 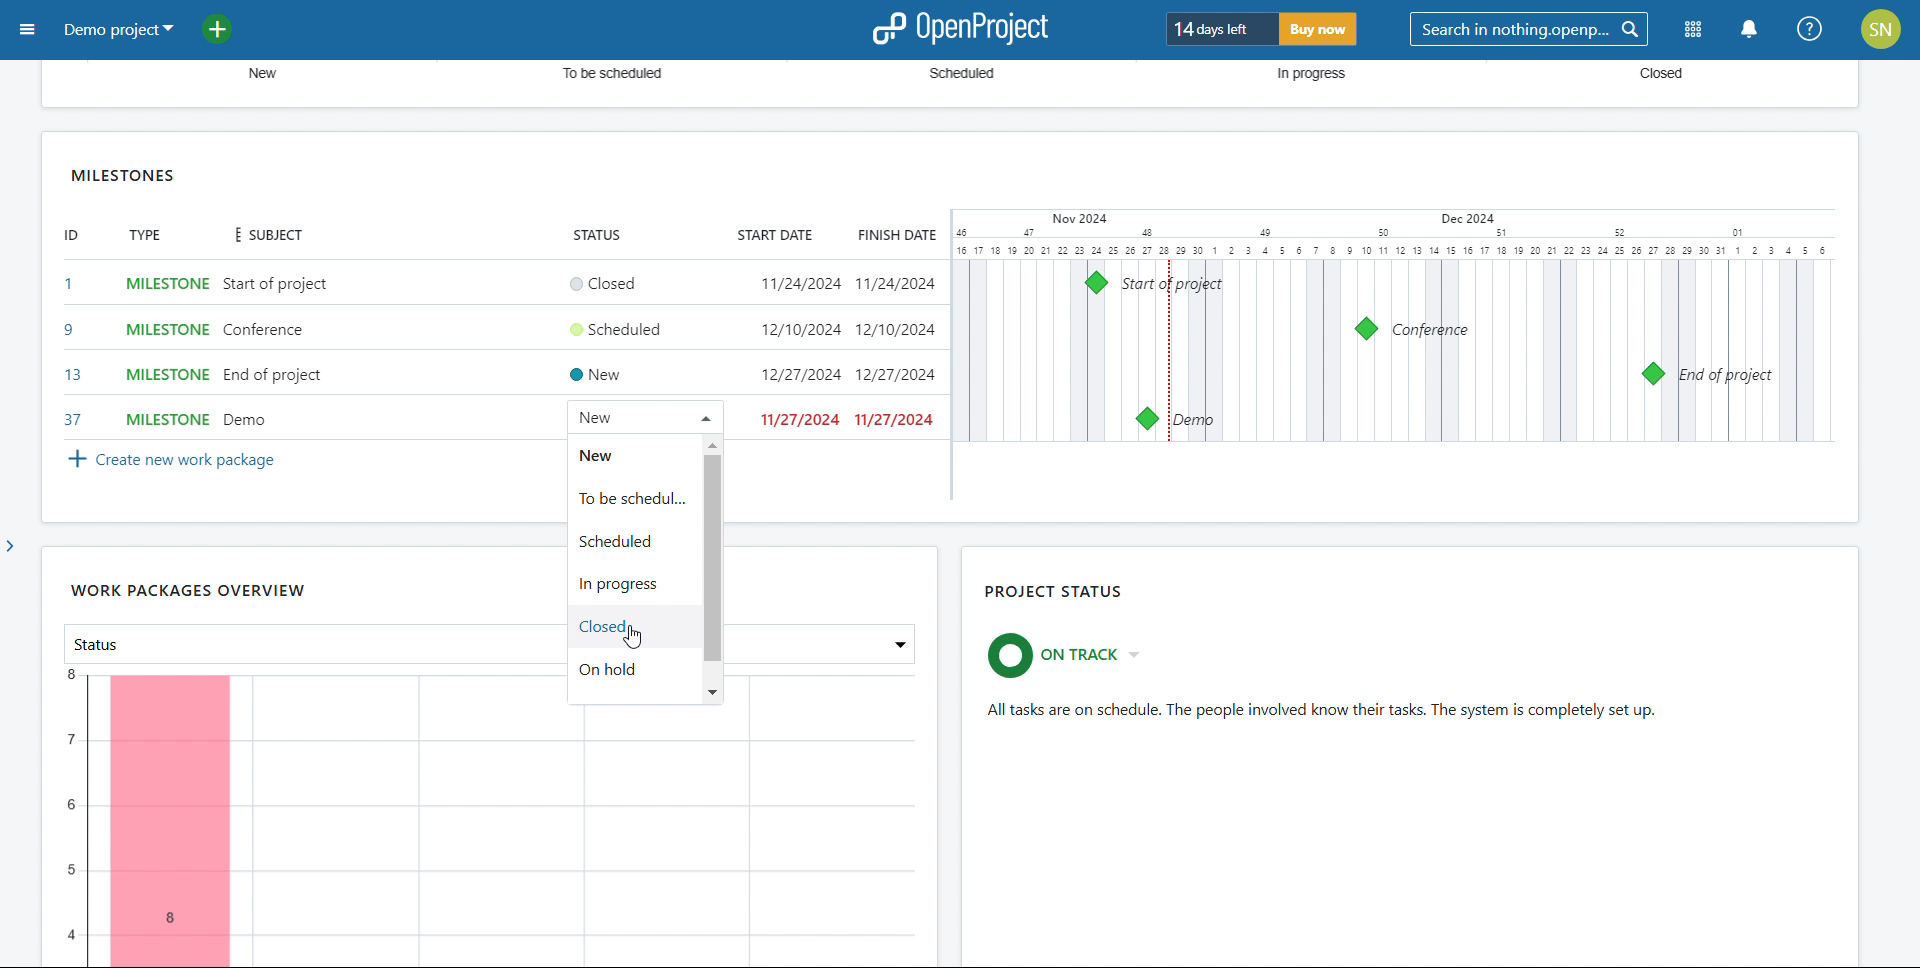 I want to click on demo project selected, so click(x=117, y=29).